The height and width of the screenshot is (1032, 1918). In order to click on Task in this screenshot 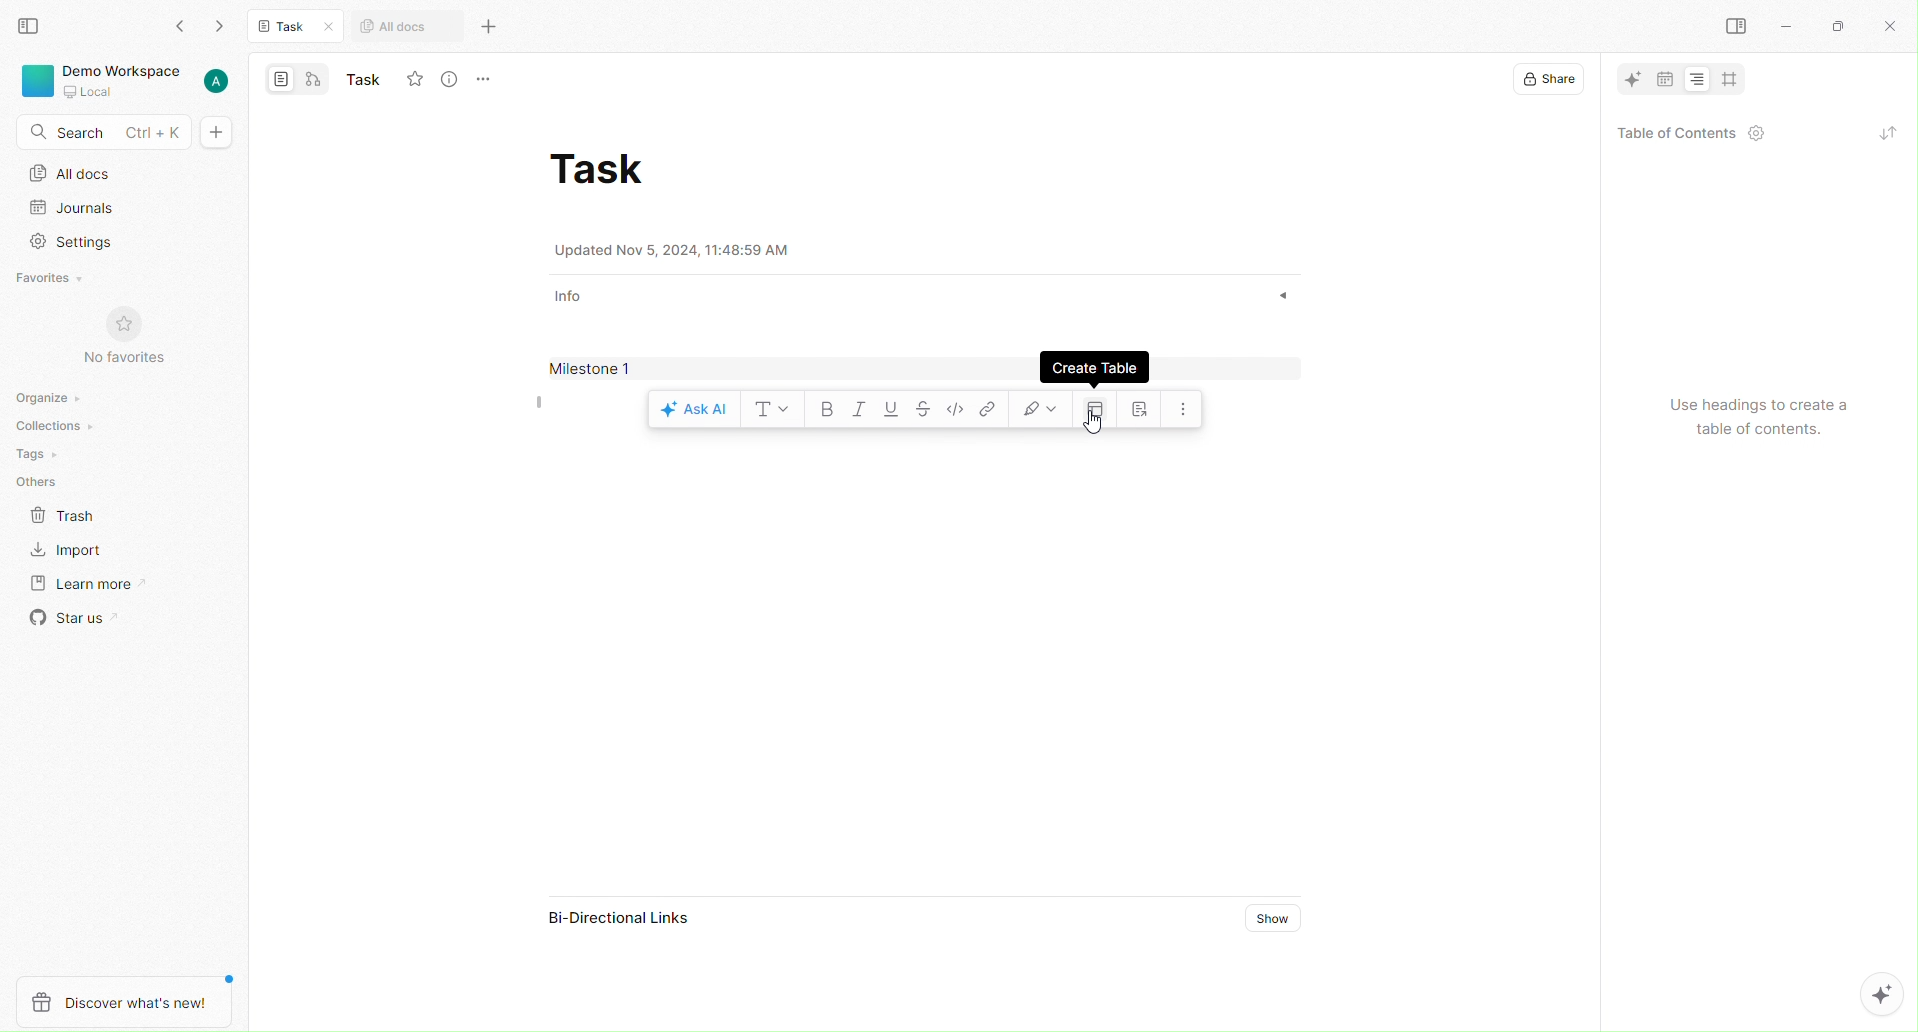, I will do `click(290, 27)`.